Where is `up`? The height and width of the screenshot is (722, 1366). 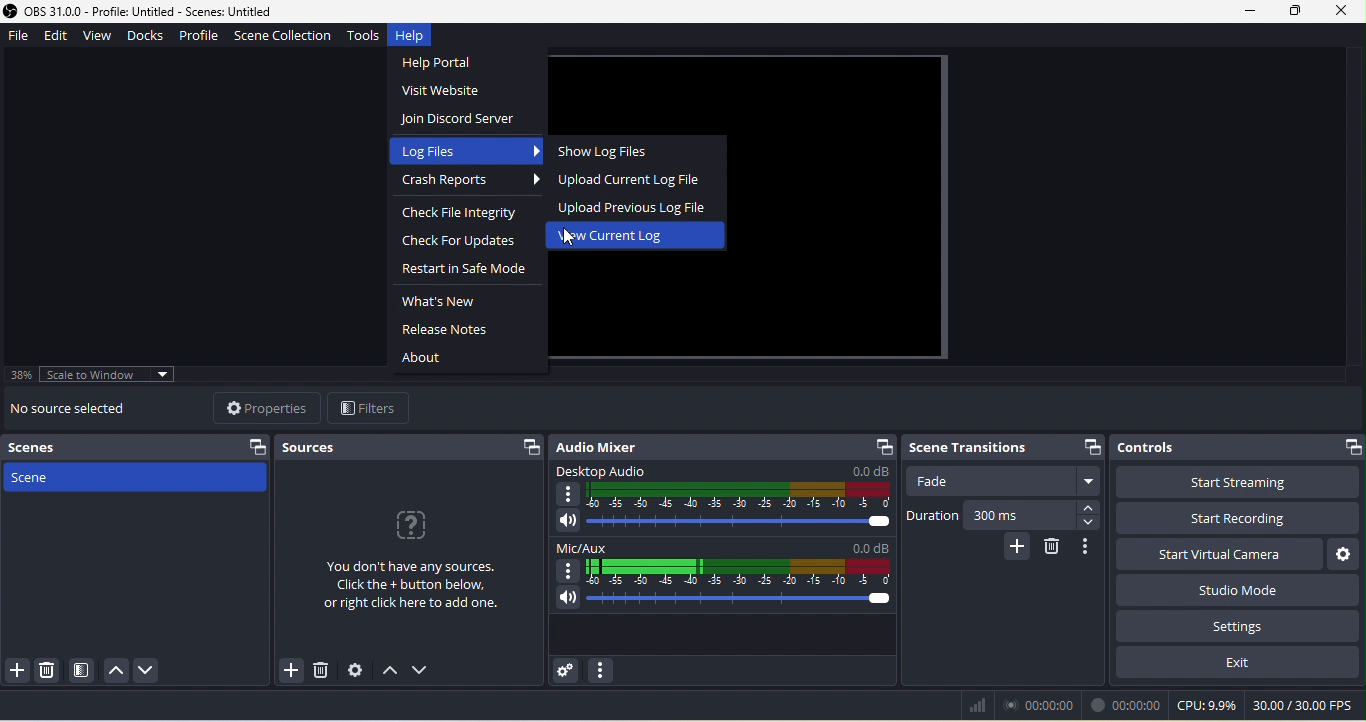 up is located at coordinates (113, 668).